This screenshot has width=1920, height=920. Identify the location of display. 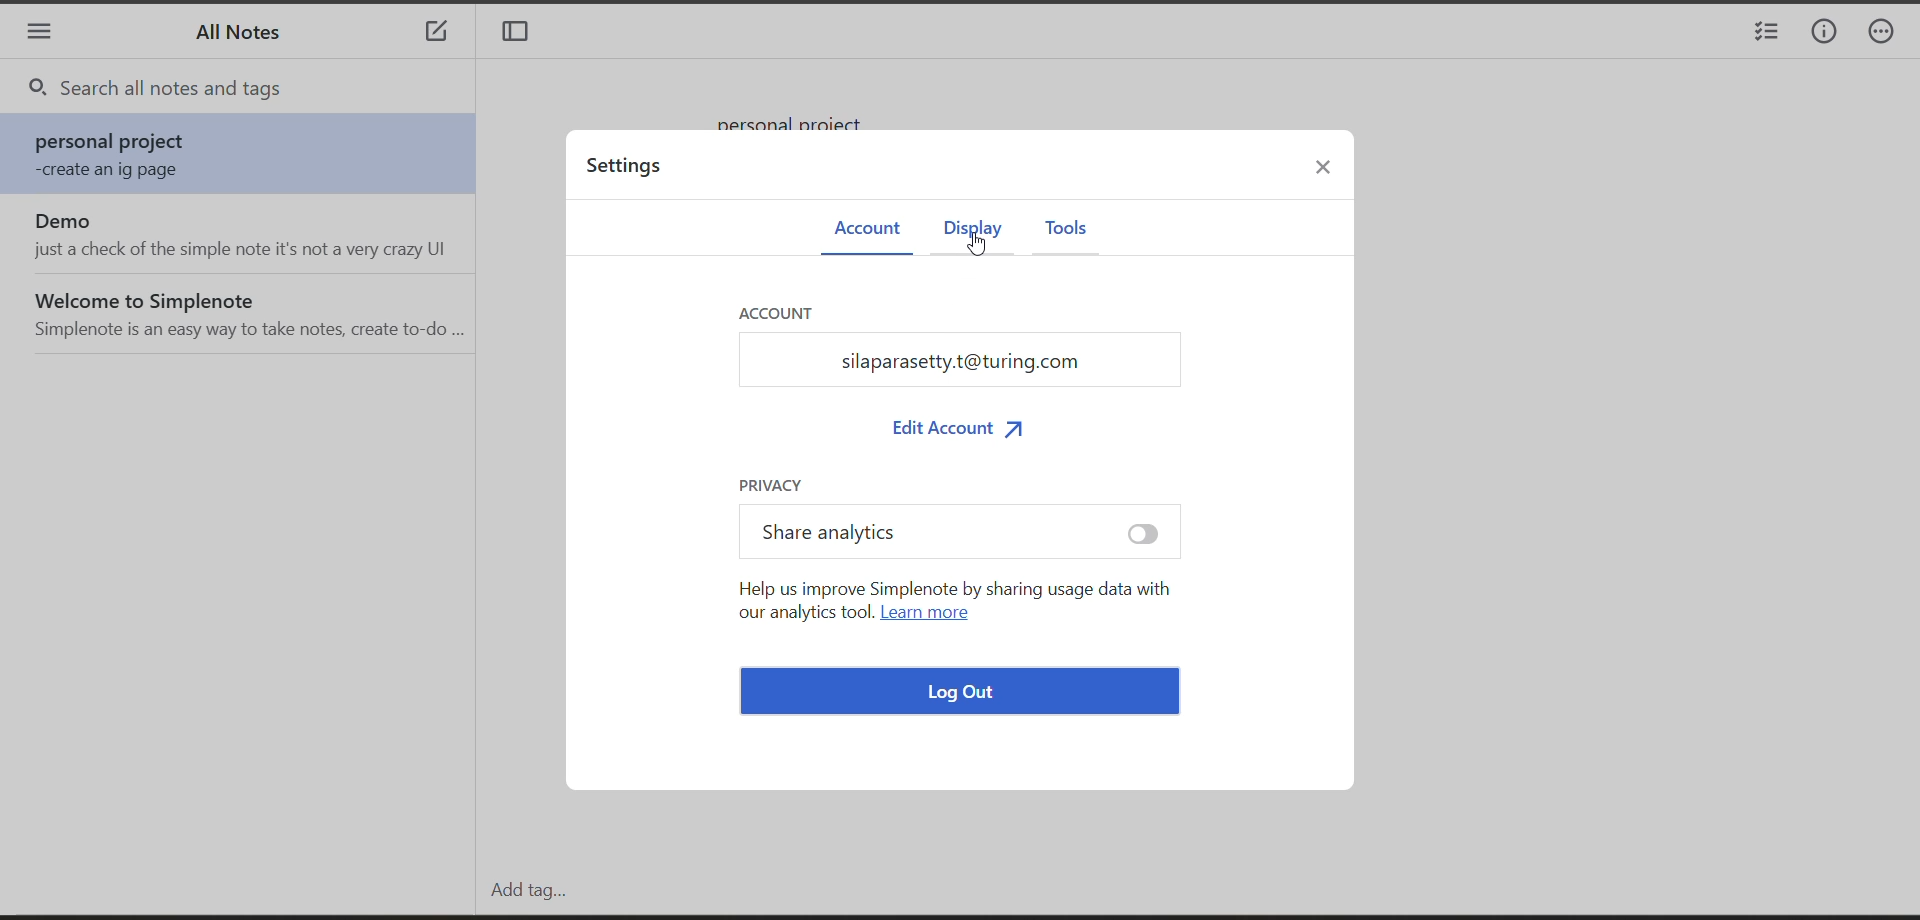
(969, 232).